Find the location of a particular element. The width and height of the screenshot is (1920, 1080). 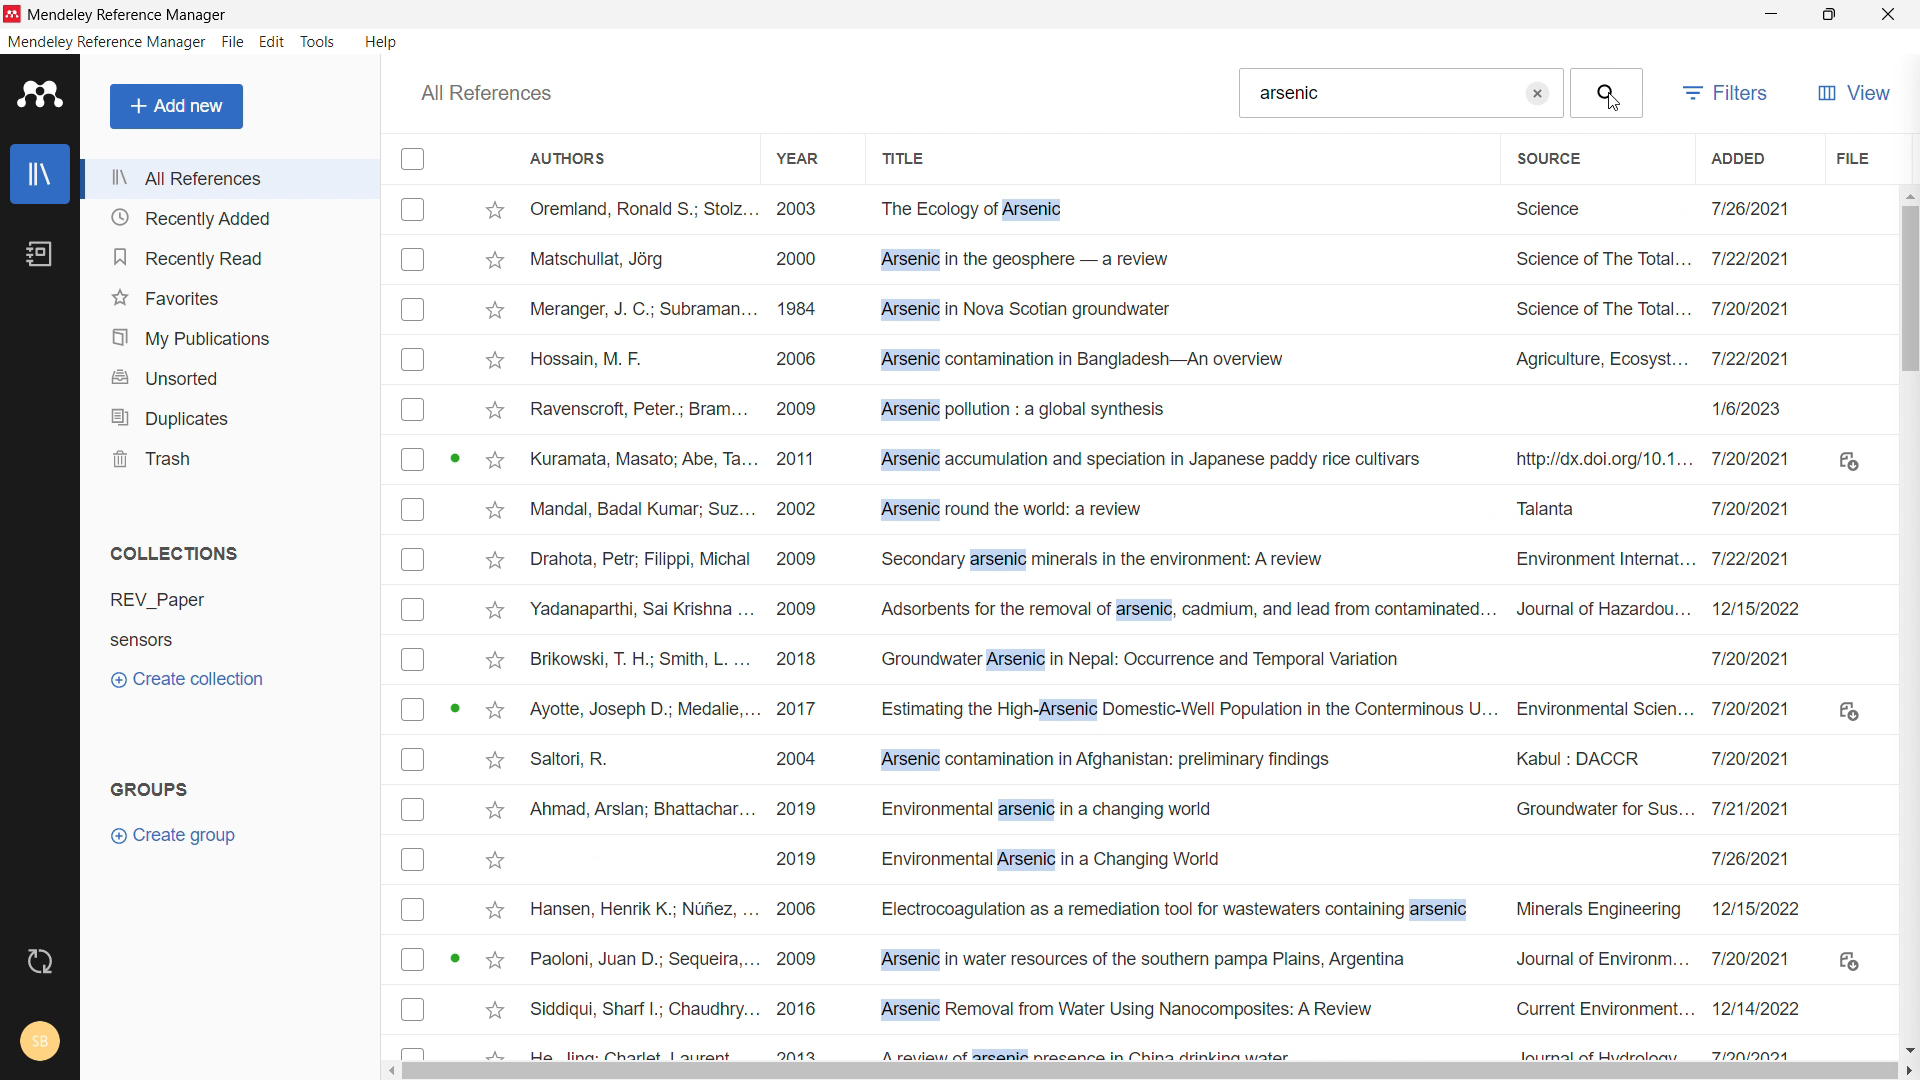

Download is located at coordinates (1852, 951).